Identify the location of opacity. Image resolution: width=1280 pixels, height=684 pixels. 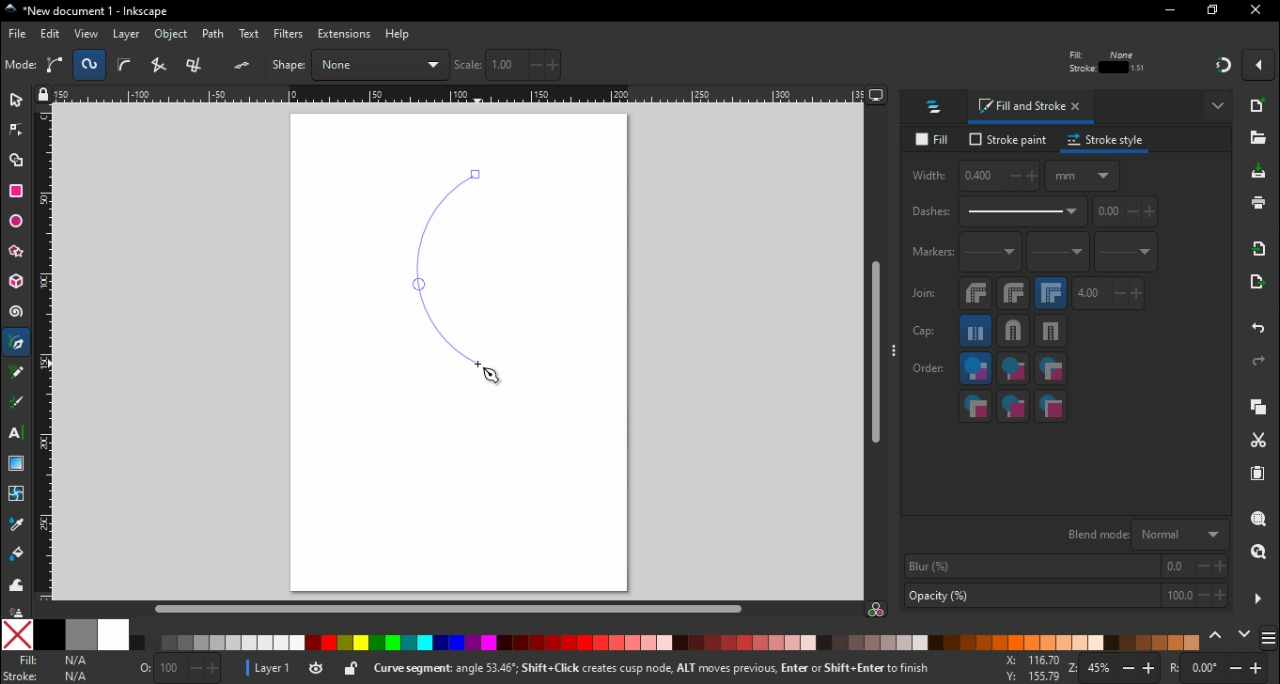
(1064, 596).